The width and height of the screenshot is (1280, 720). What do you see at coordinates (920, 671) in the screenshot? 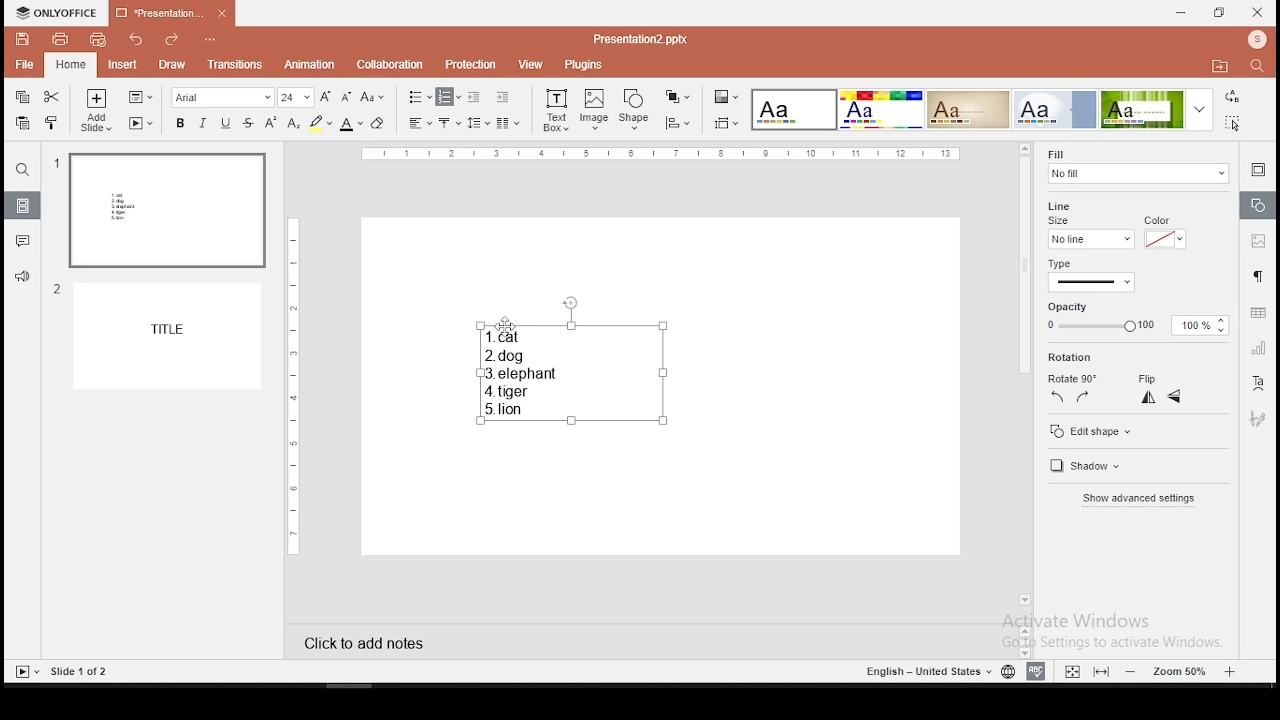
I see `English` at bounding box center [920, 671].